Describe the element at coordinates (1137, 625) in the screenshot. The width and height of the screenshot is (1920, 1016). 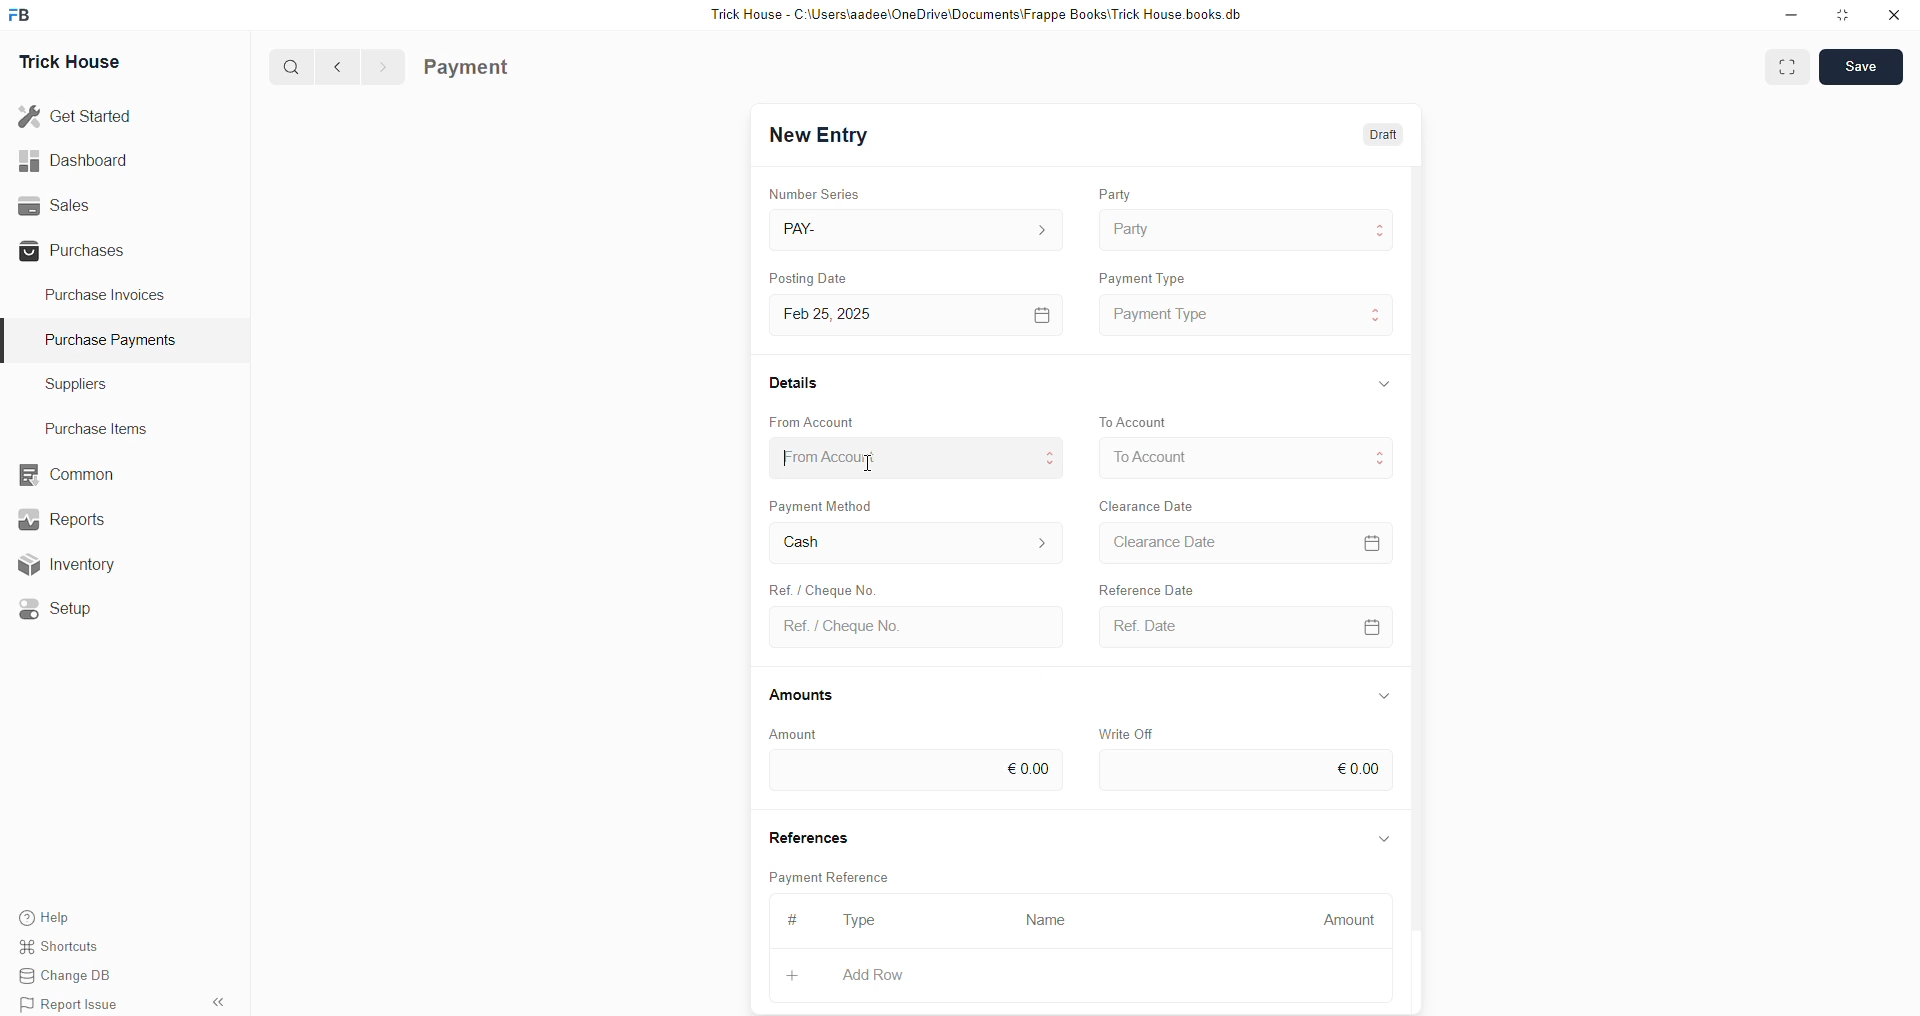
I see `Ref Date` at that location.